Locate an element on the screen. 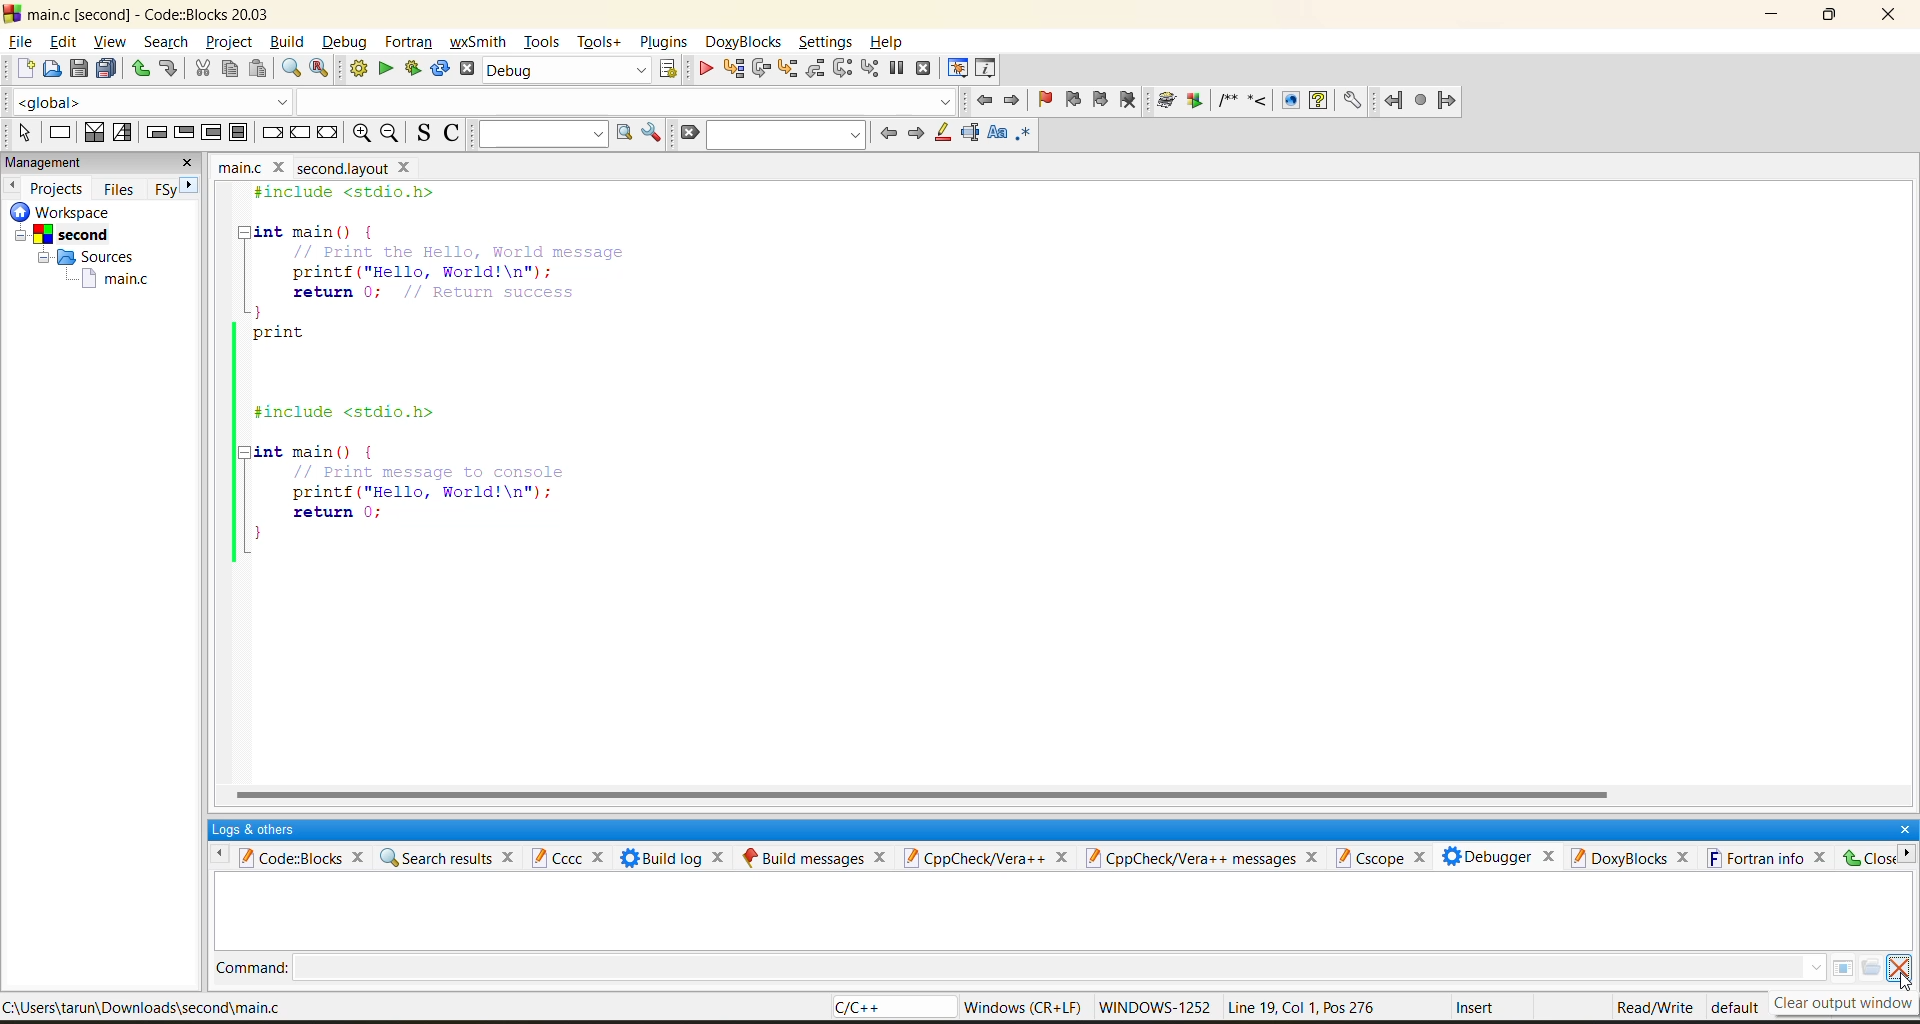  build is located at coordinates (291, 42).